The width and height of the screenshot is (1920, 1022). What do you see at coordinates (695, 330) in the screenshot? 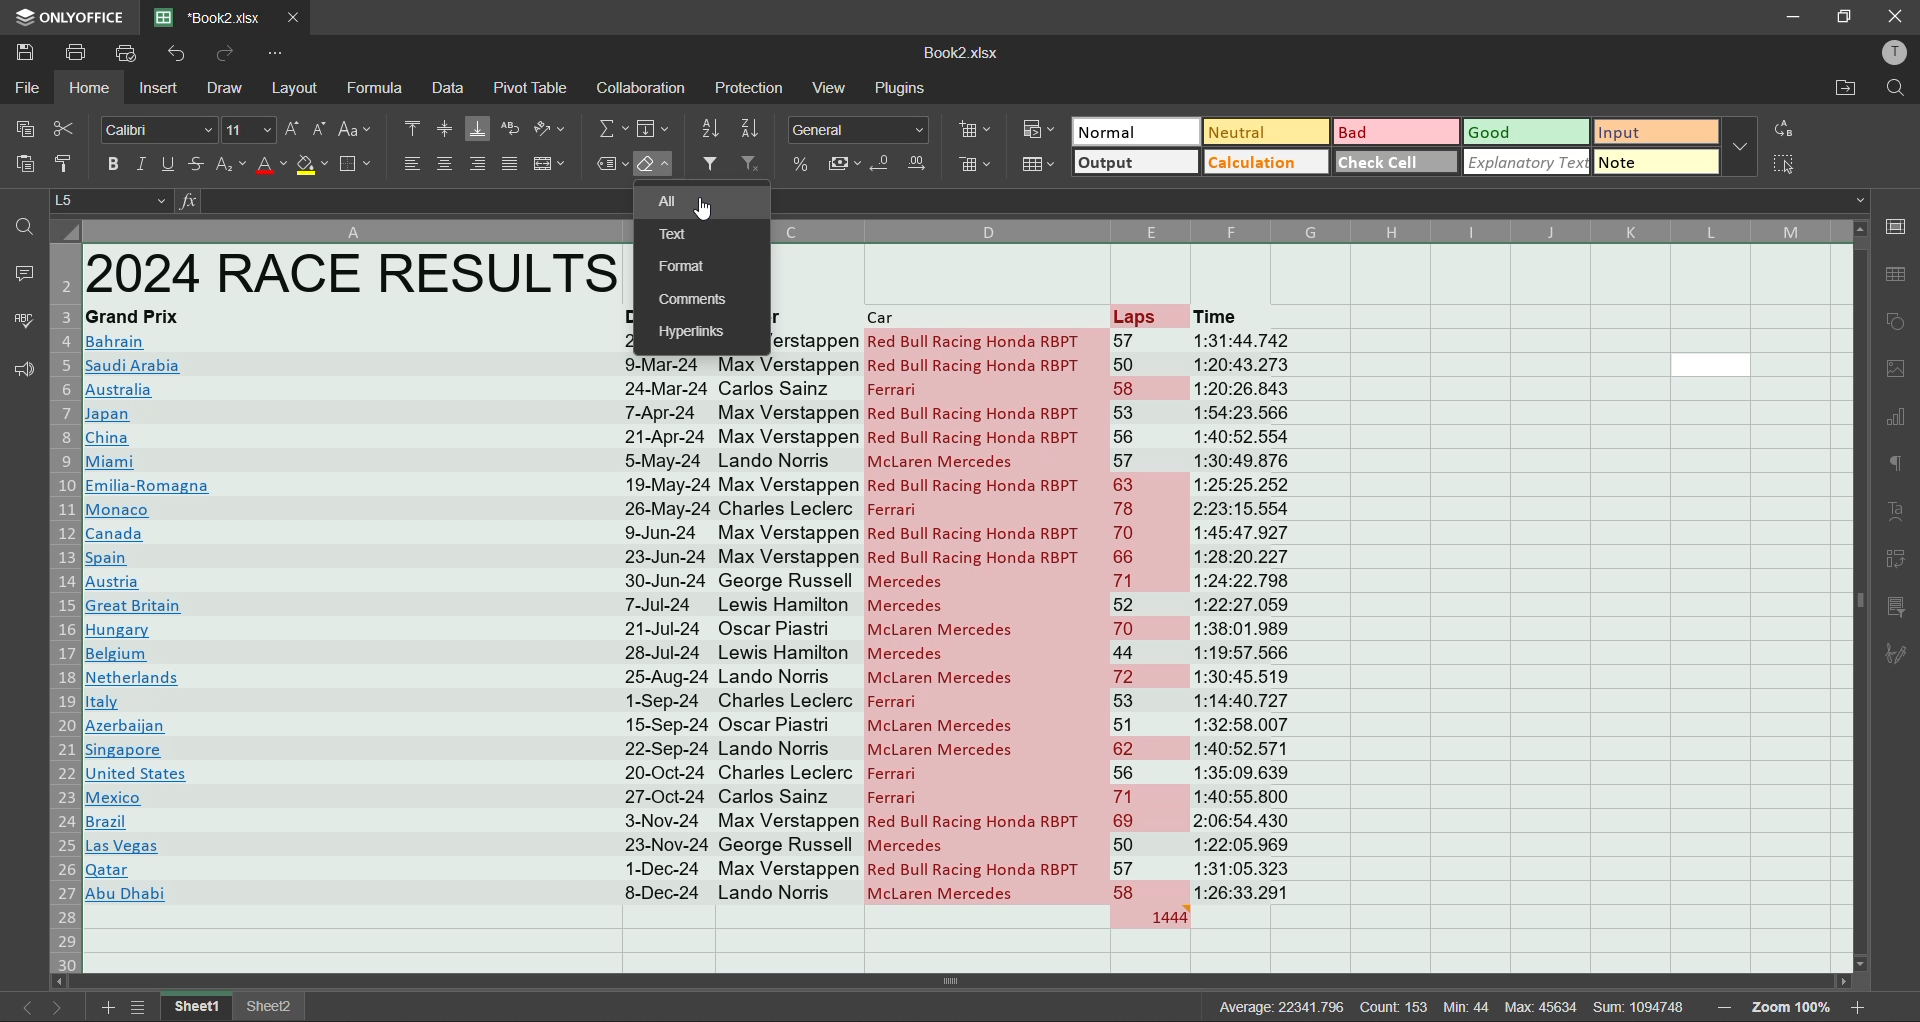
I see `hyperlinks` at bounding box center [695, 330].